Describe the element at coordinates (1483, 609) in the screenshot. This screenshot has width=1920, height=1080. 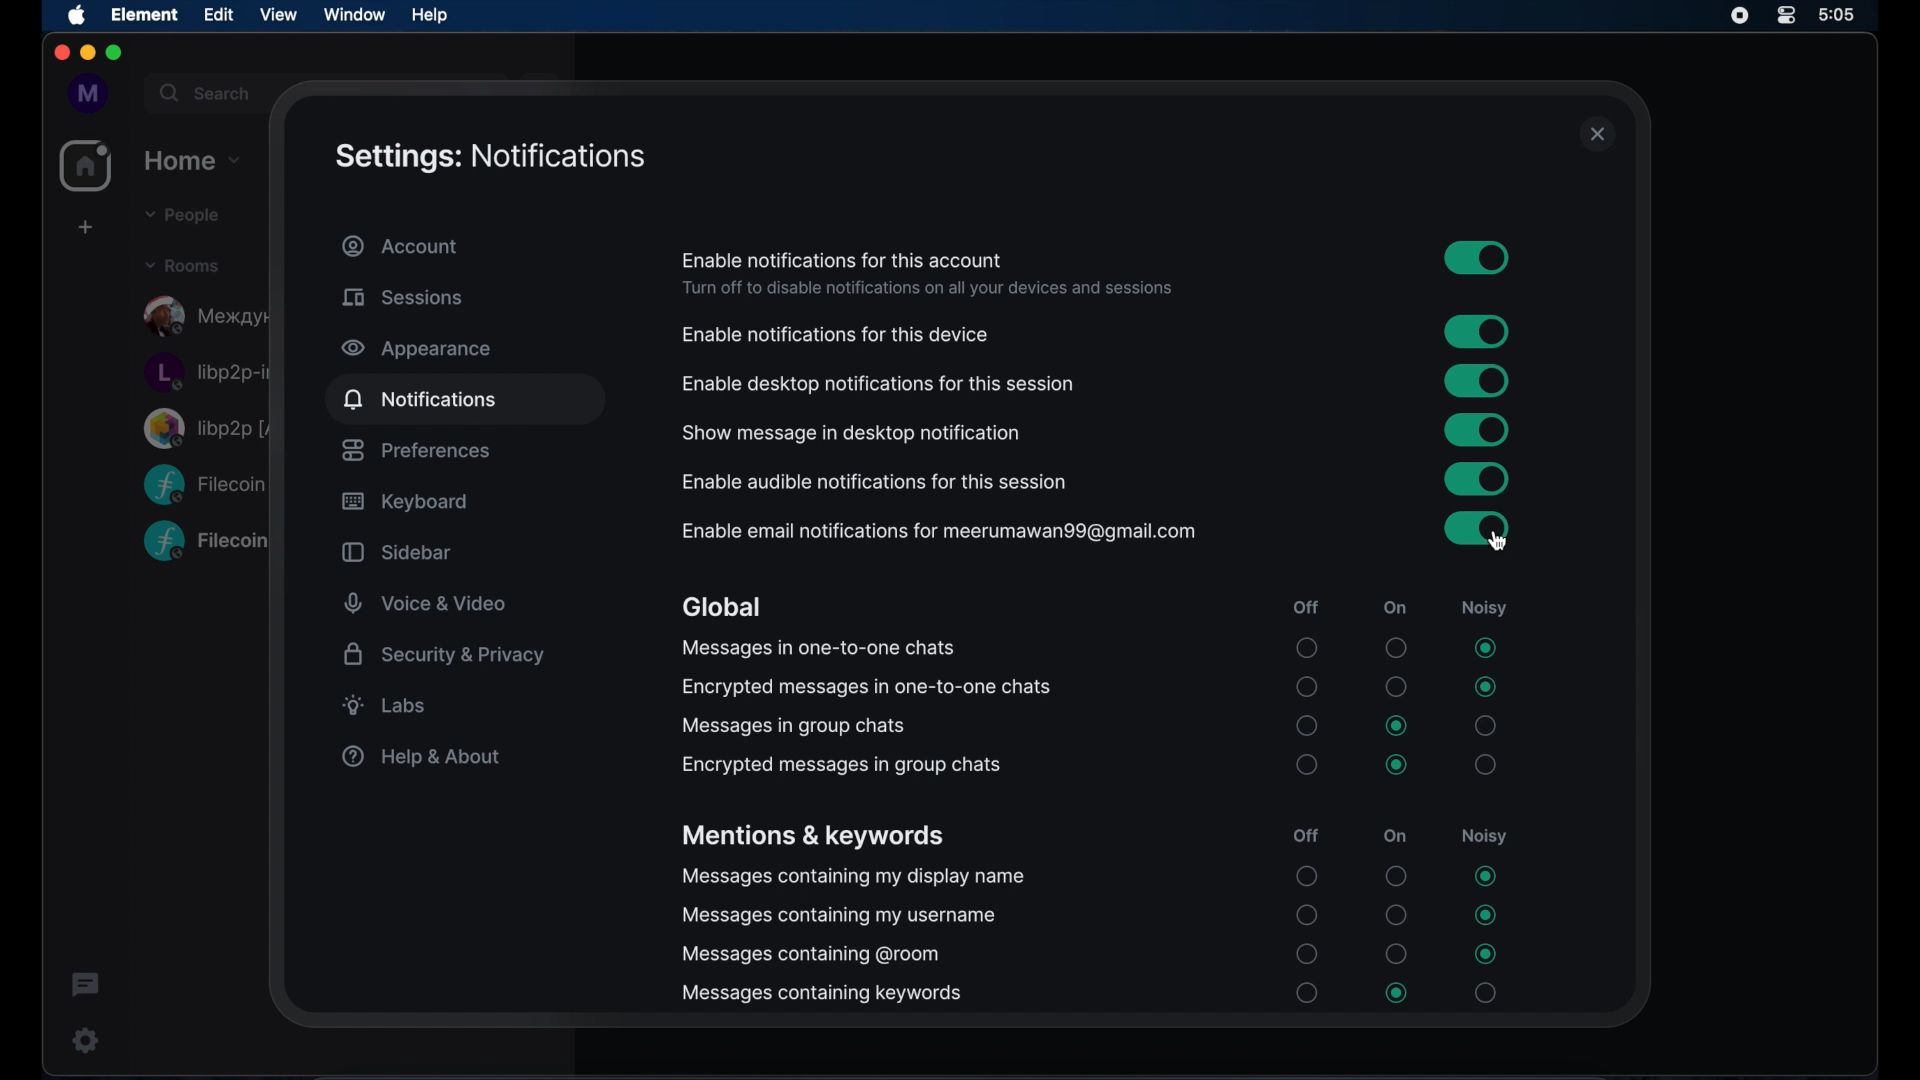
I see `noisy` at that location.